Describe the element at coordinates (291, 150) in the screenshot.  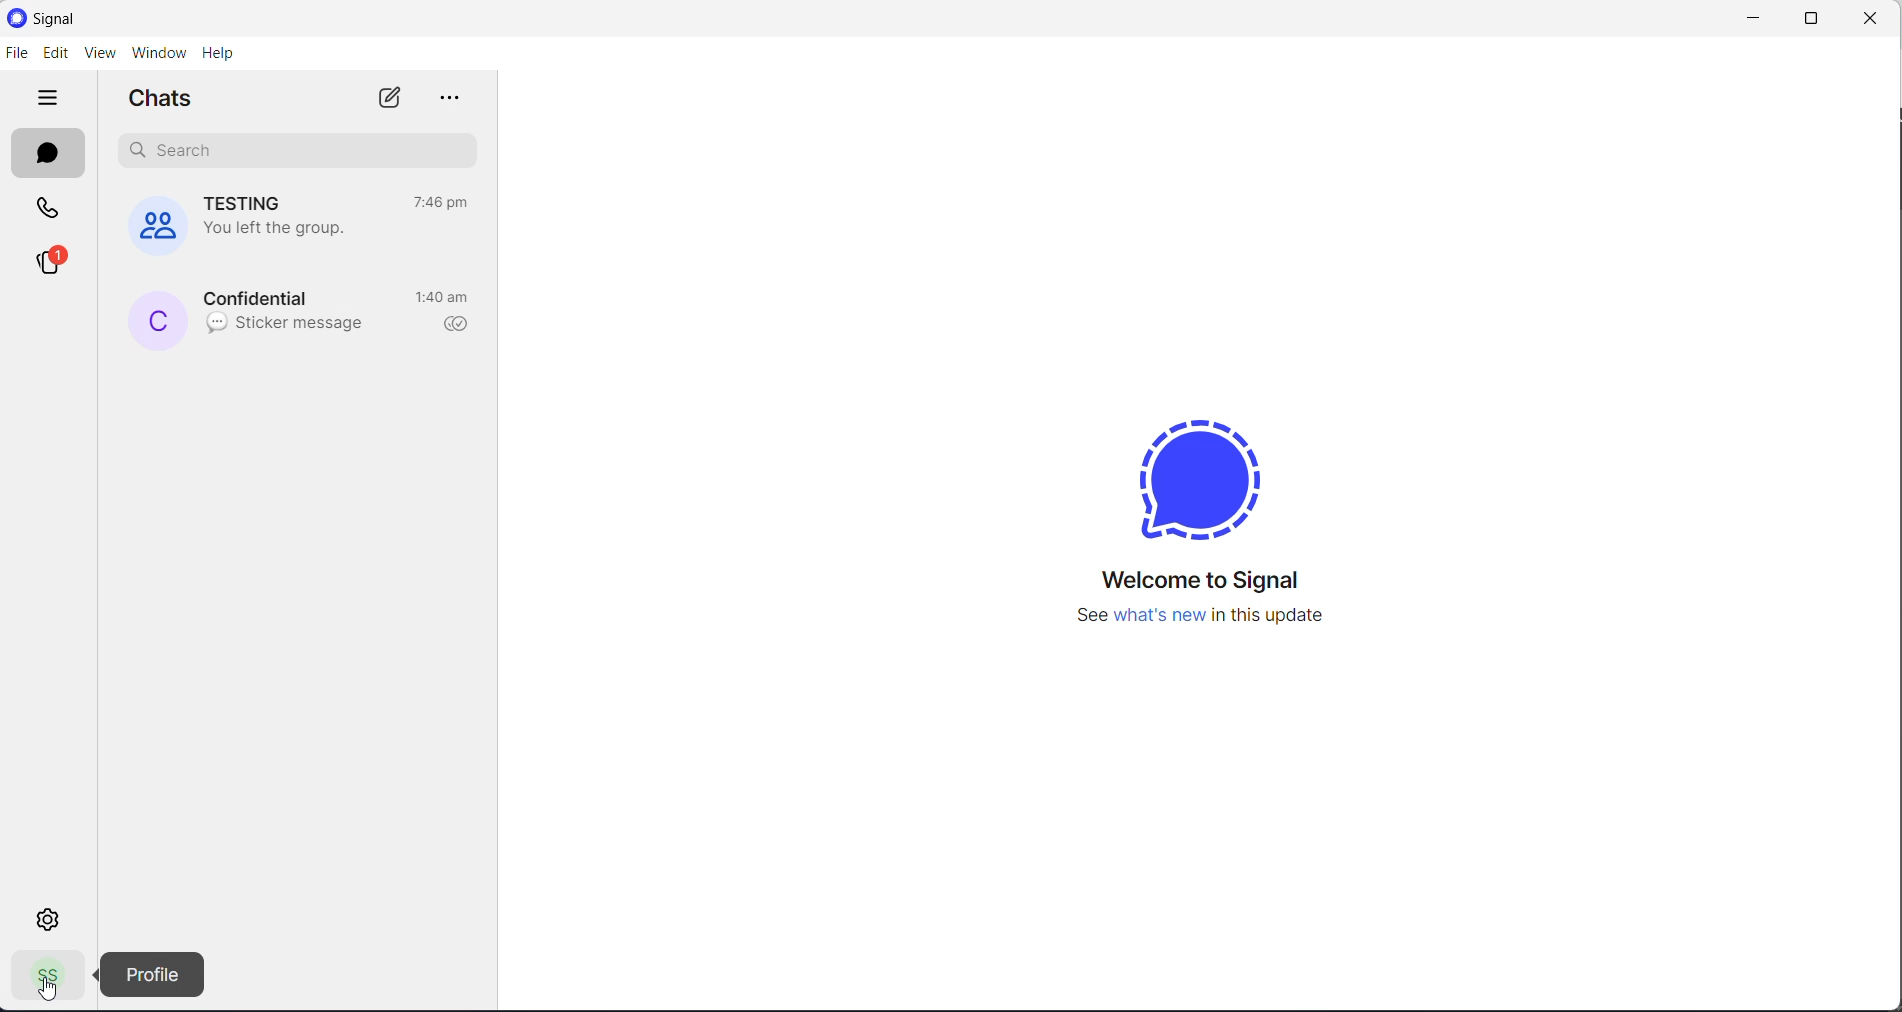
I see `search chats` at that location.